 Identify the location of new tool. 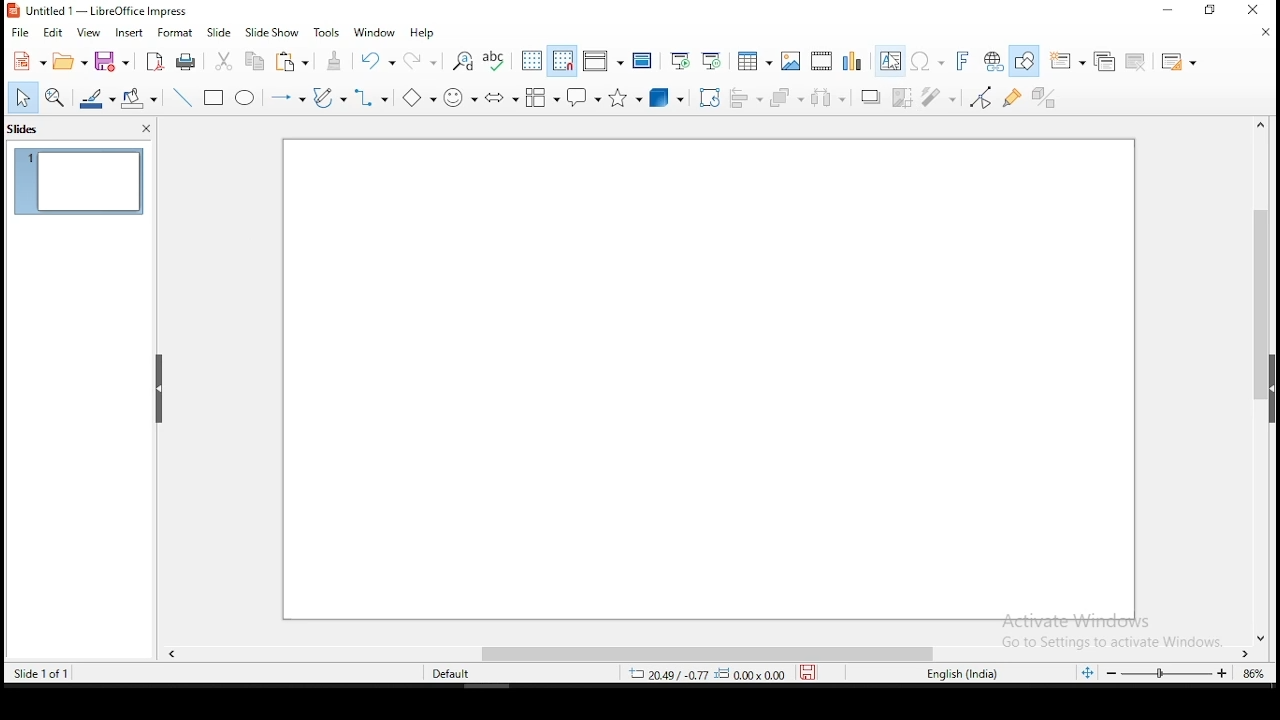
(26, 62).